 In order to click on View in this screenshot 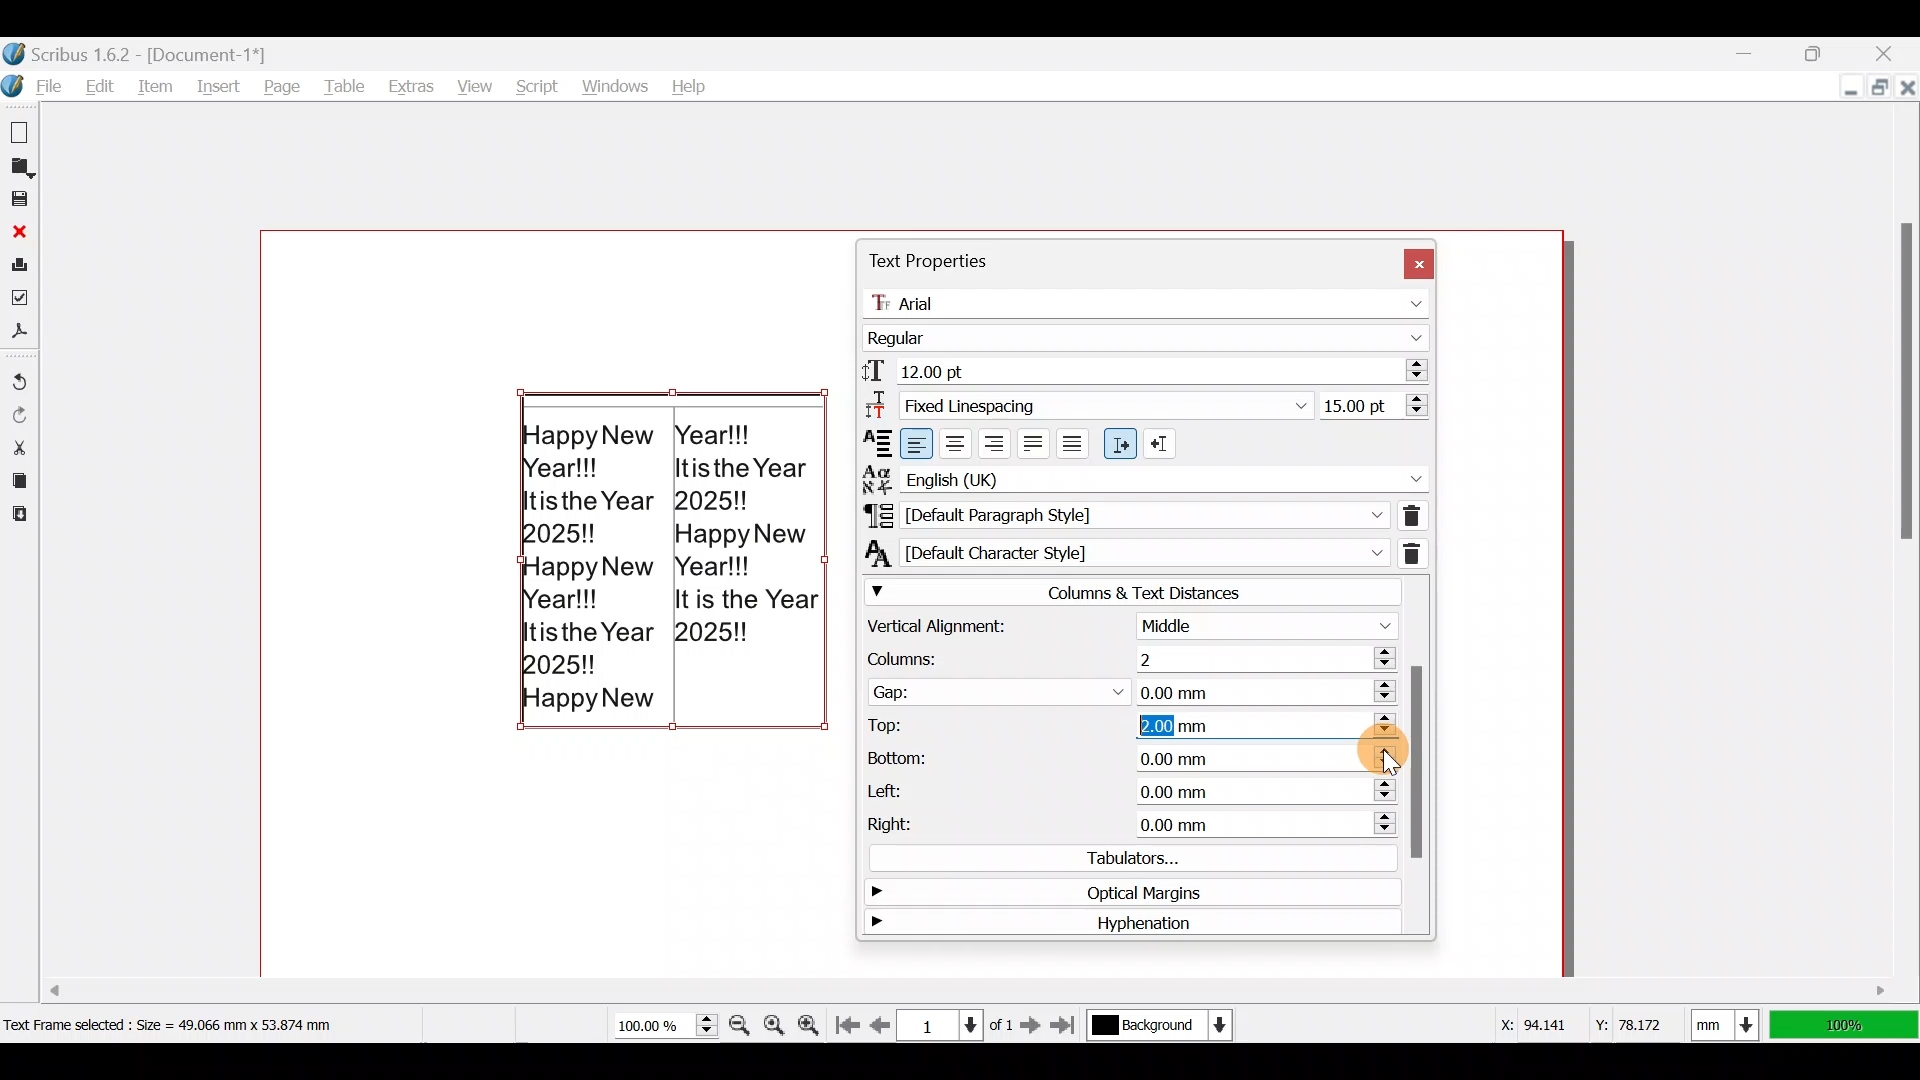, I will do `click(472, 82)`.